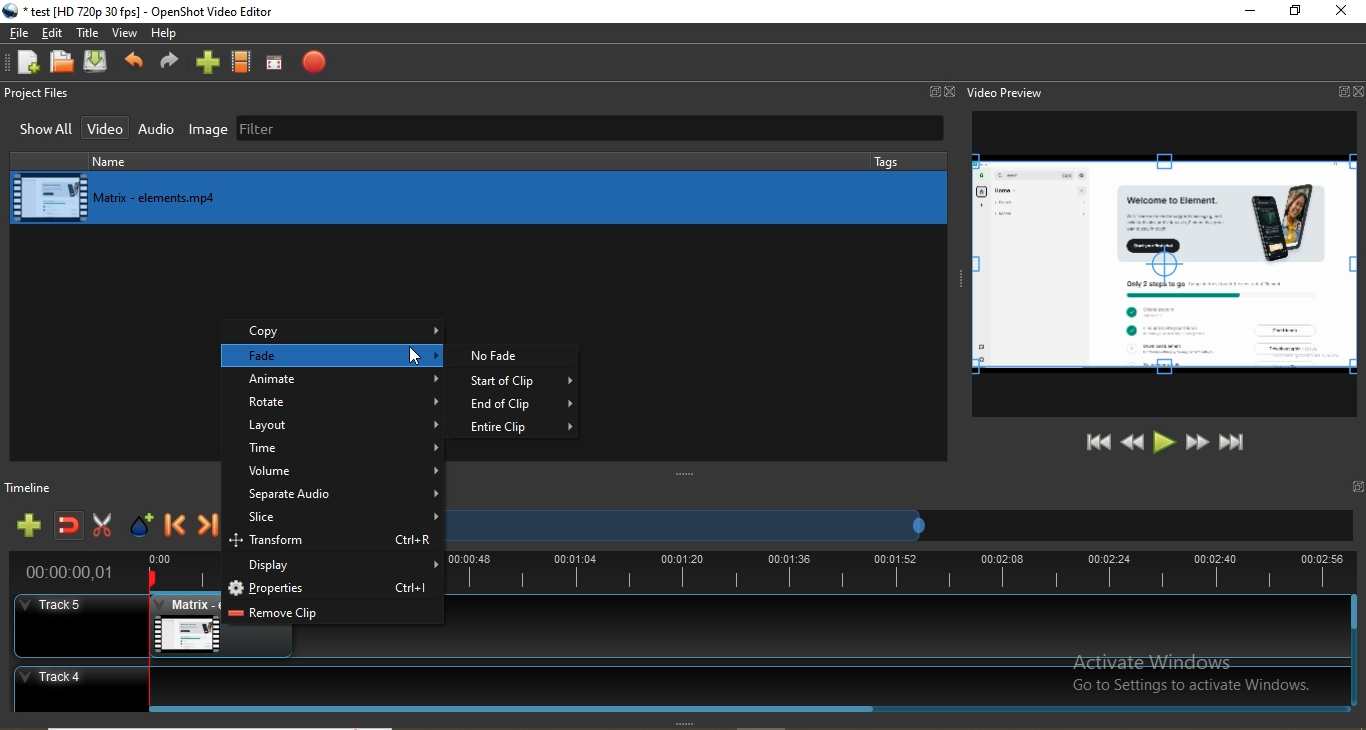  Describe the element at coordinates (332, 615) in the screenshot. I see `remove clip` at that location.